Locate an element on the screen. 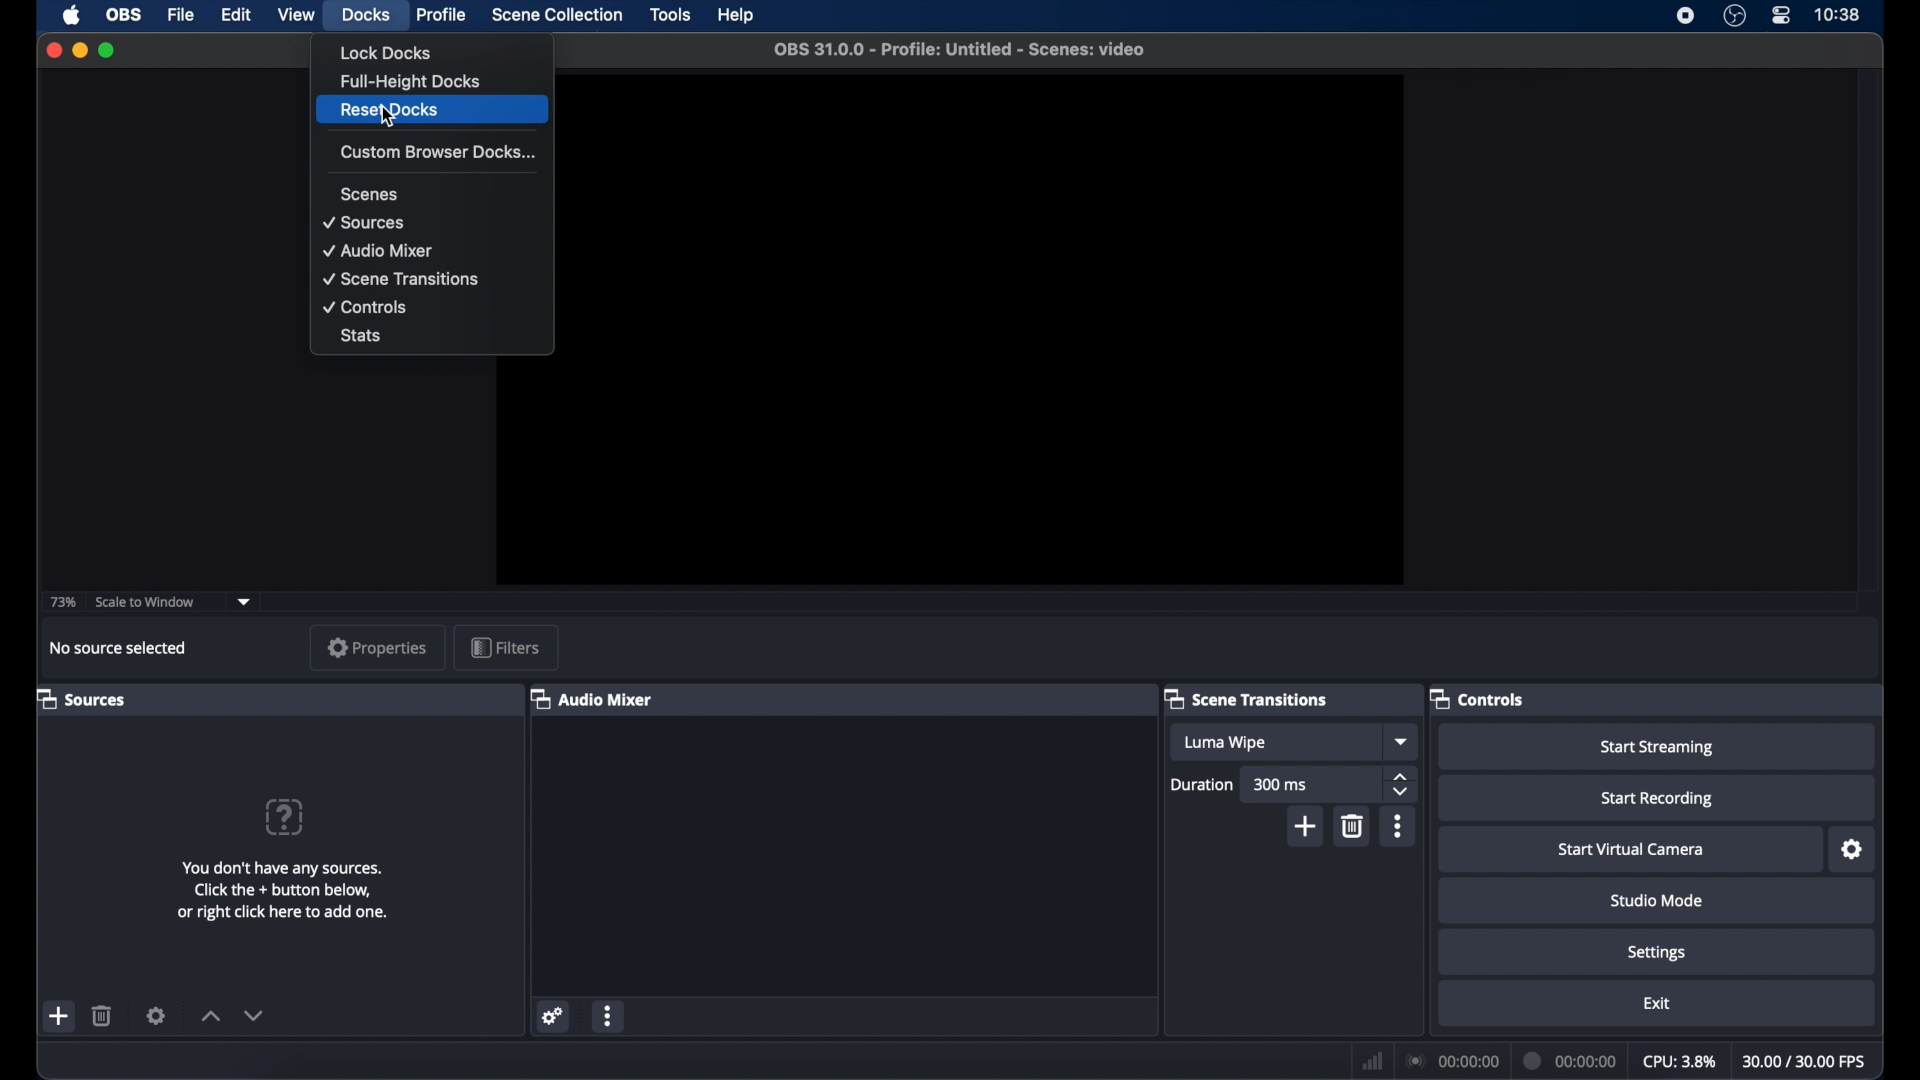 The image size is (1920, 1080). apple icon is located at coordinates (71, 15).